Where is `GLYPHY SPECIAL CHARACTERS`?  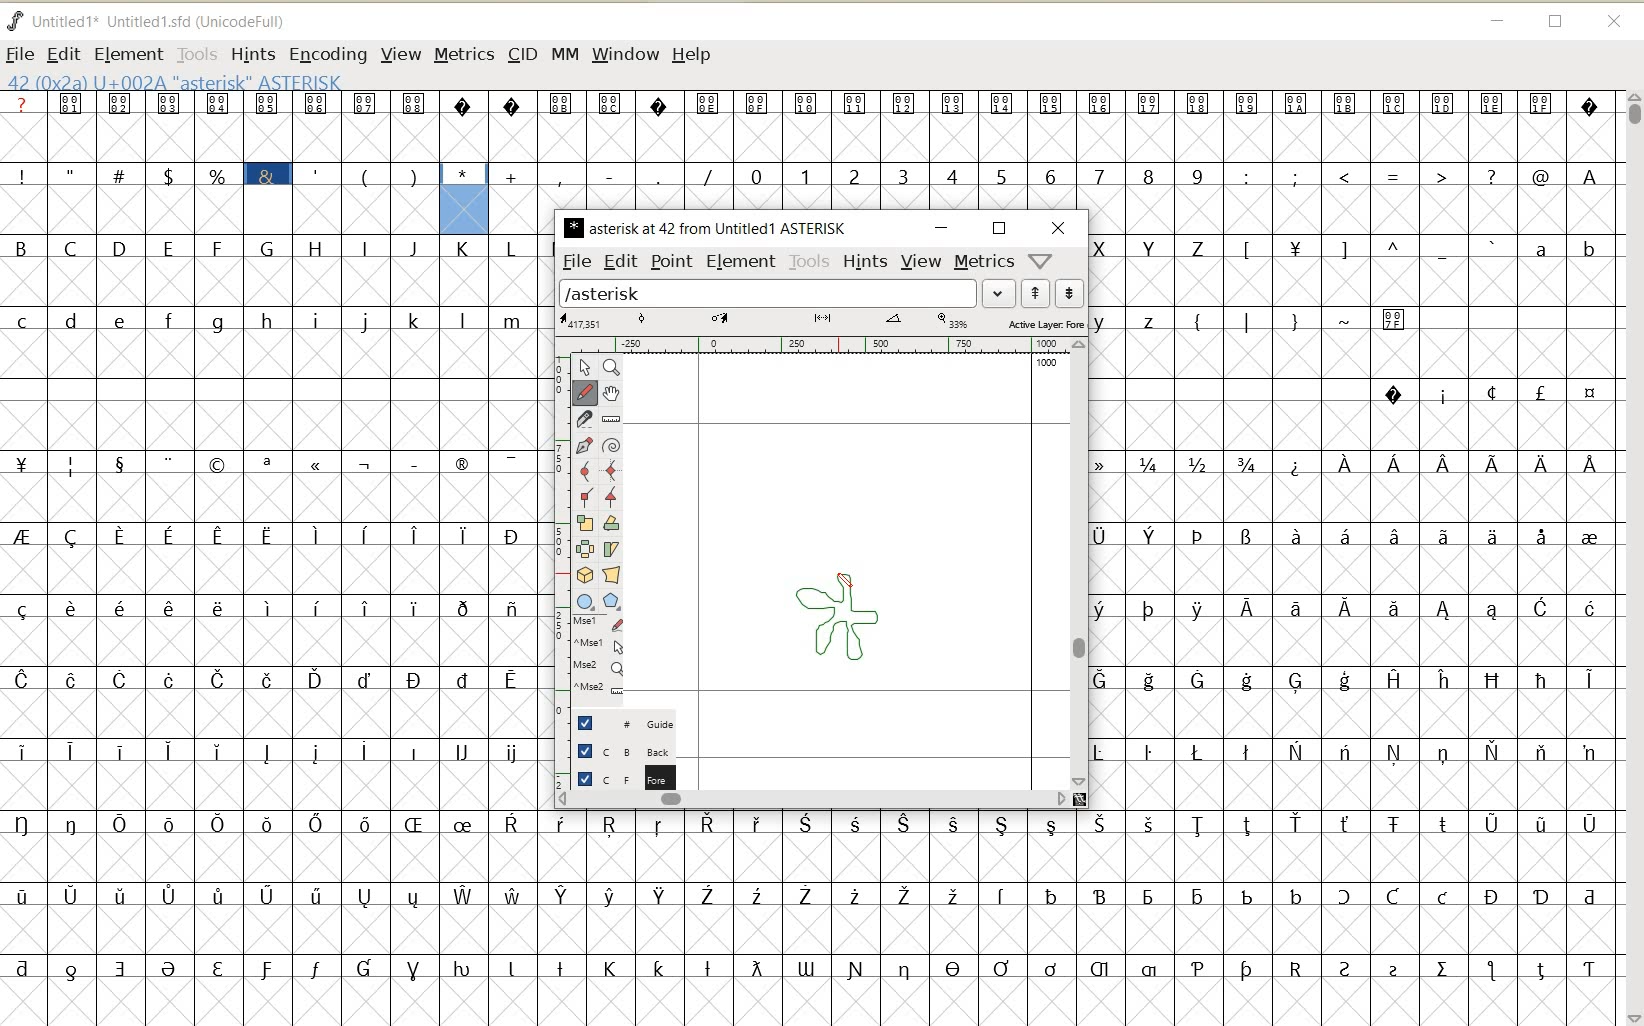
GLYPHY SPECIAL CHARACTERS is located at coordinates (216, 163).